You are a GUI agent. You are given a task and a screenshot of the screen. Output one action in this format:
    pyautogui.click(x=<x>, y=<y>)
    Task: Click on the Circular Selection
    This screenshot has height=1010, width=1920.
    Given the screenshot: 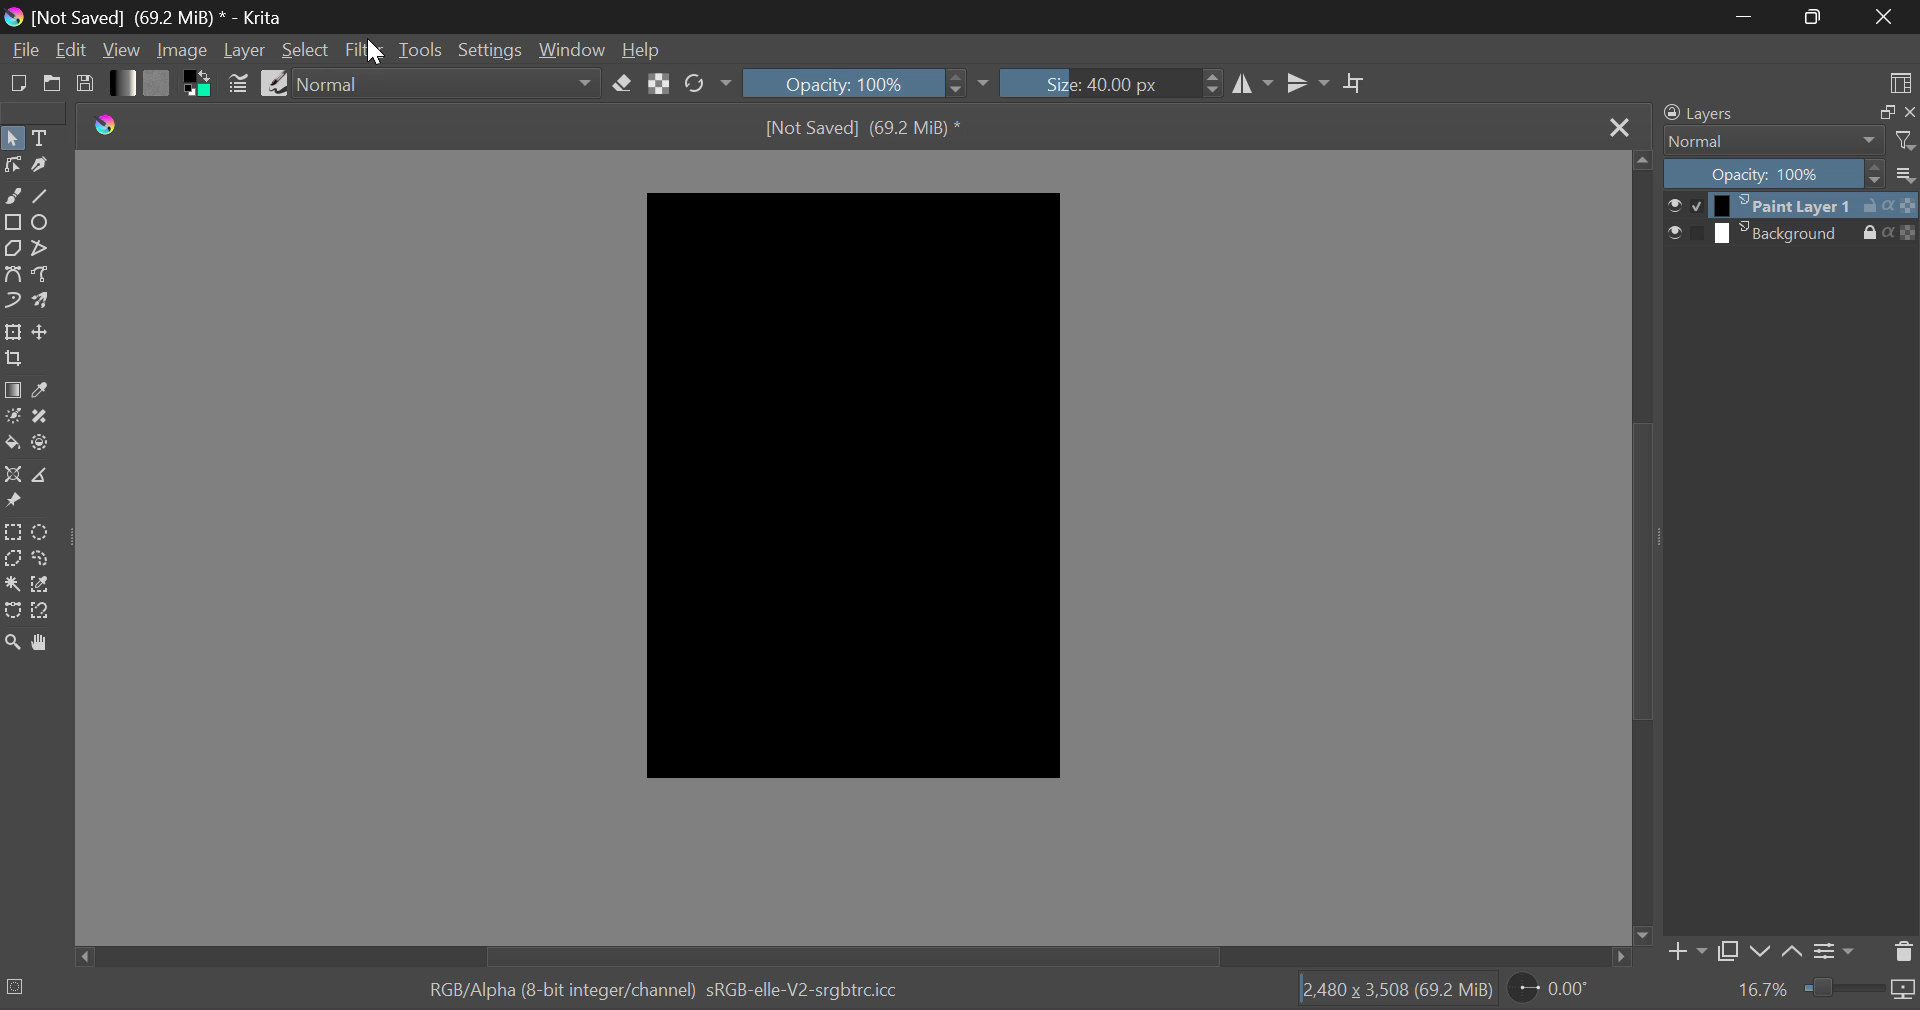 What is the action you would take?
    pyautogui.click(x=44, y=532)
    